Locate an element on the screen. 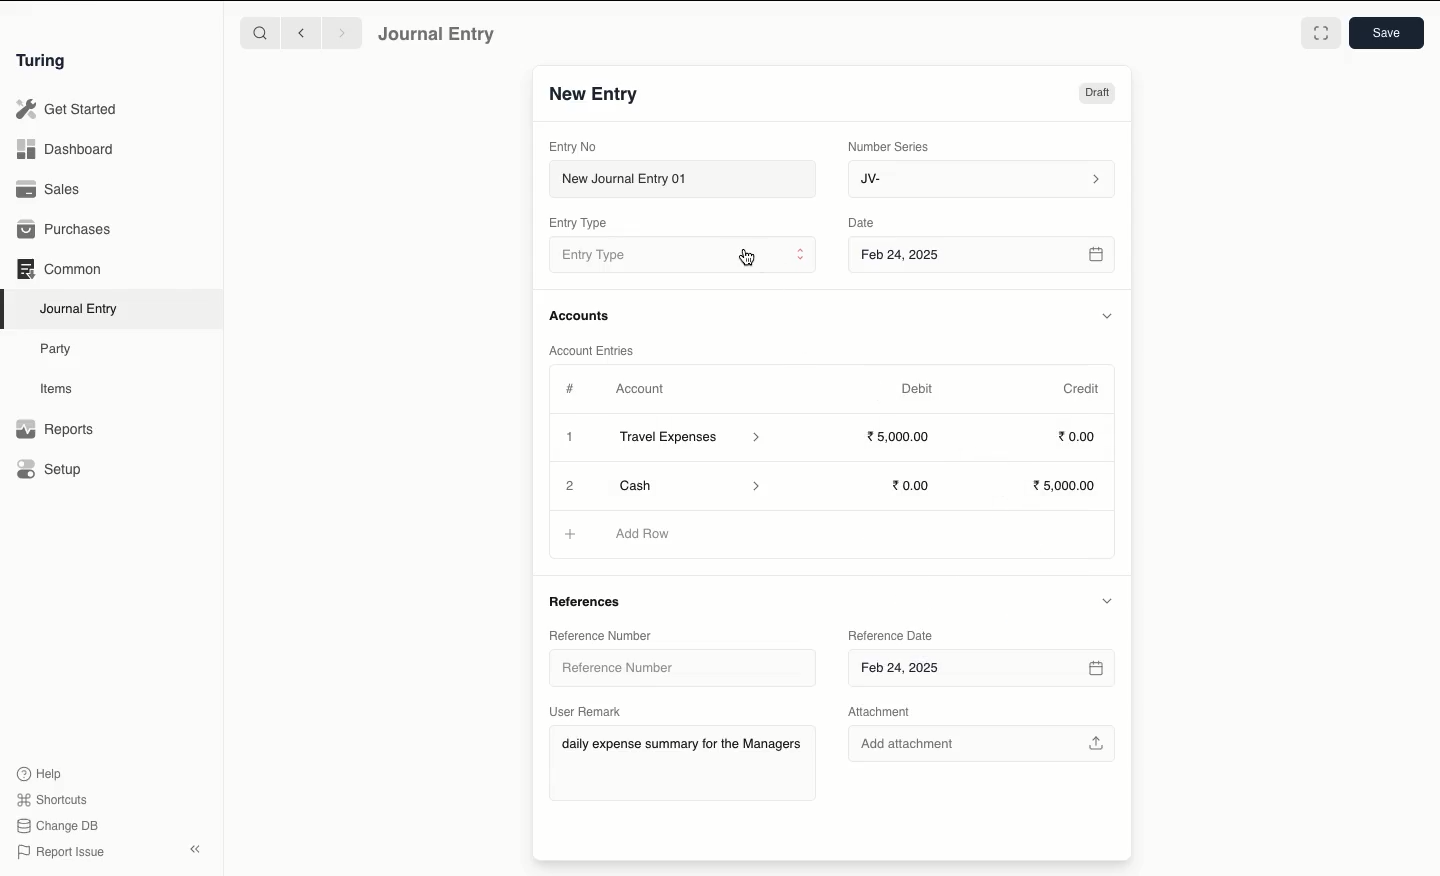  Reference Number is located at coordinates (602, 635).